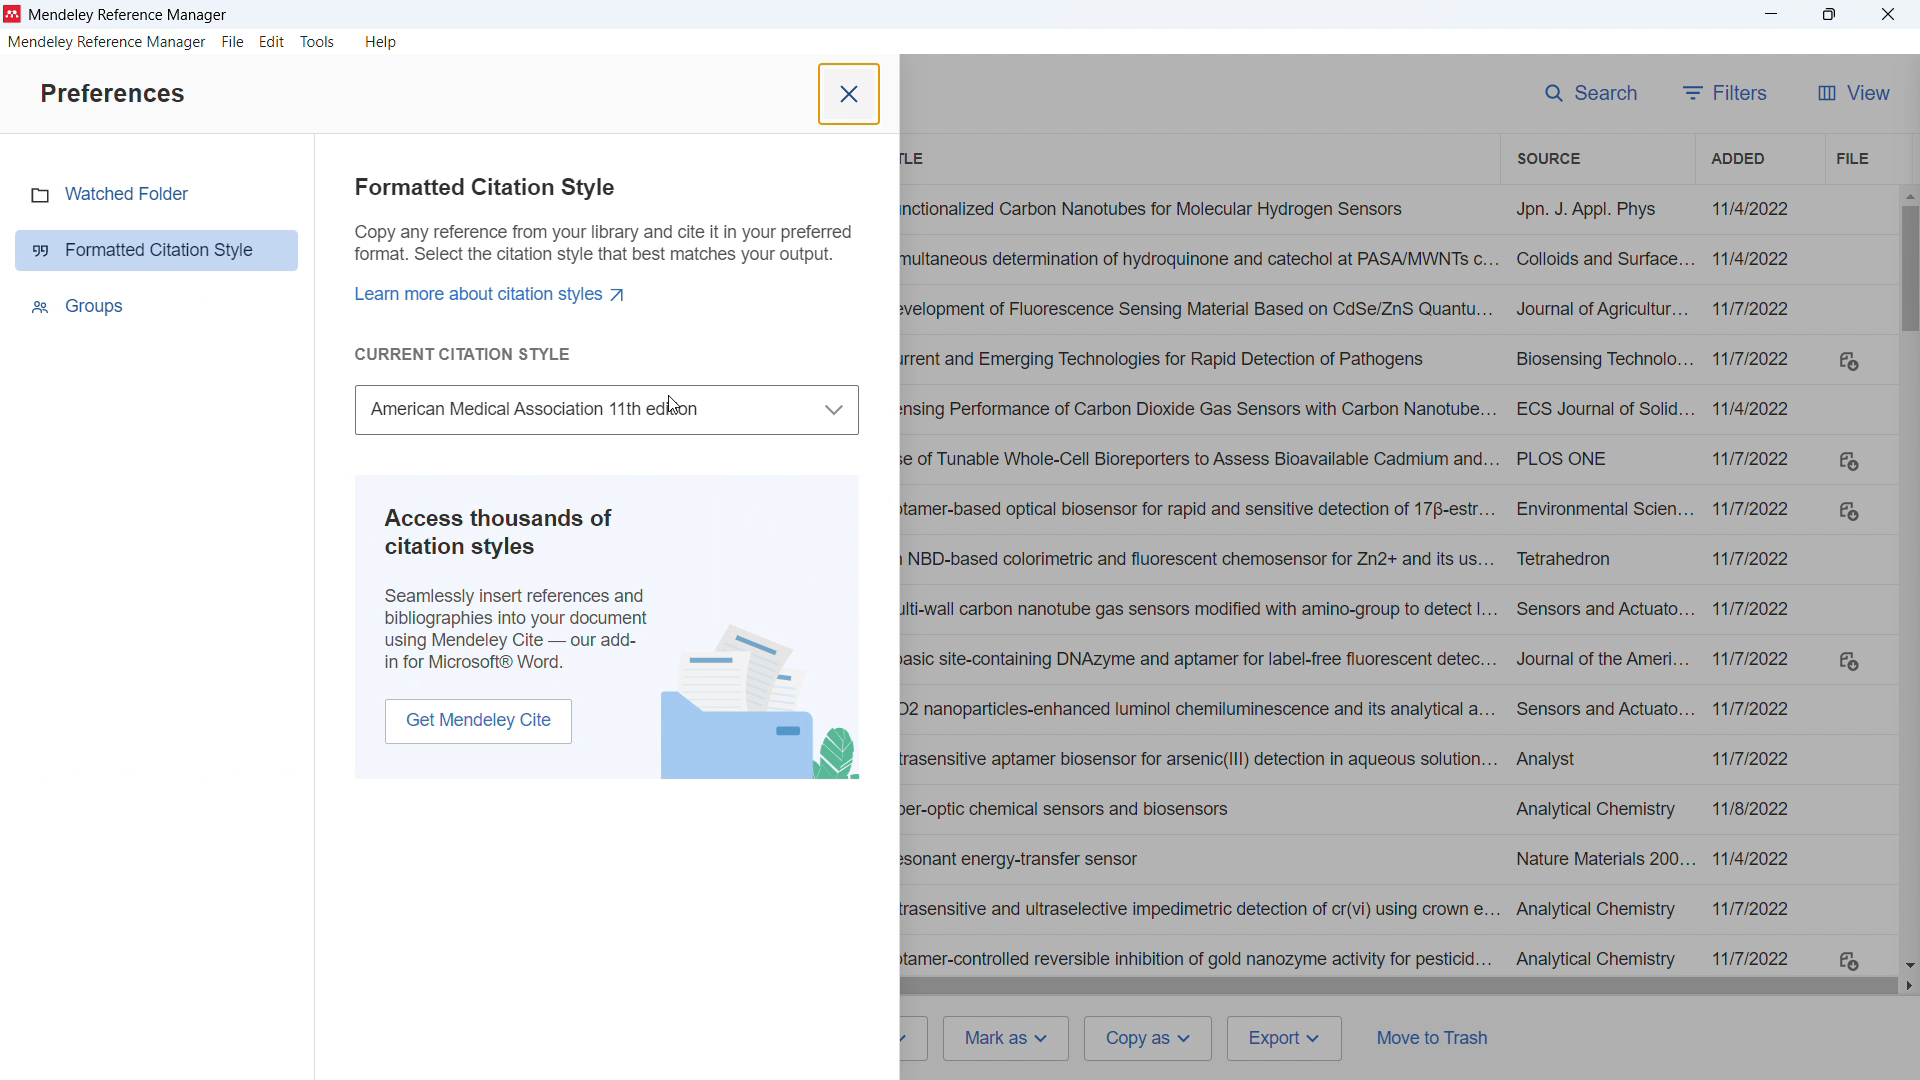 The height and width of the screenshot is (1080, 1920). Describe the element at coordinates (159, 251) in the screenshot. I see `Formatted citation style ` at that location.